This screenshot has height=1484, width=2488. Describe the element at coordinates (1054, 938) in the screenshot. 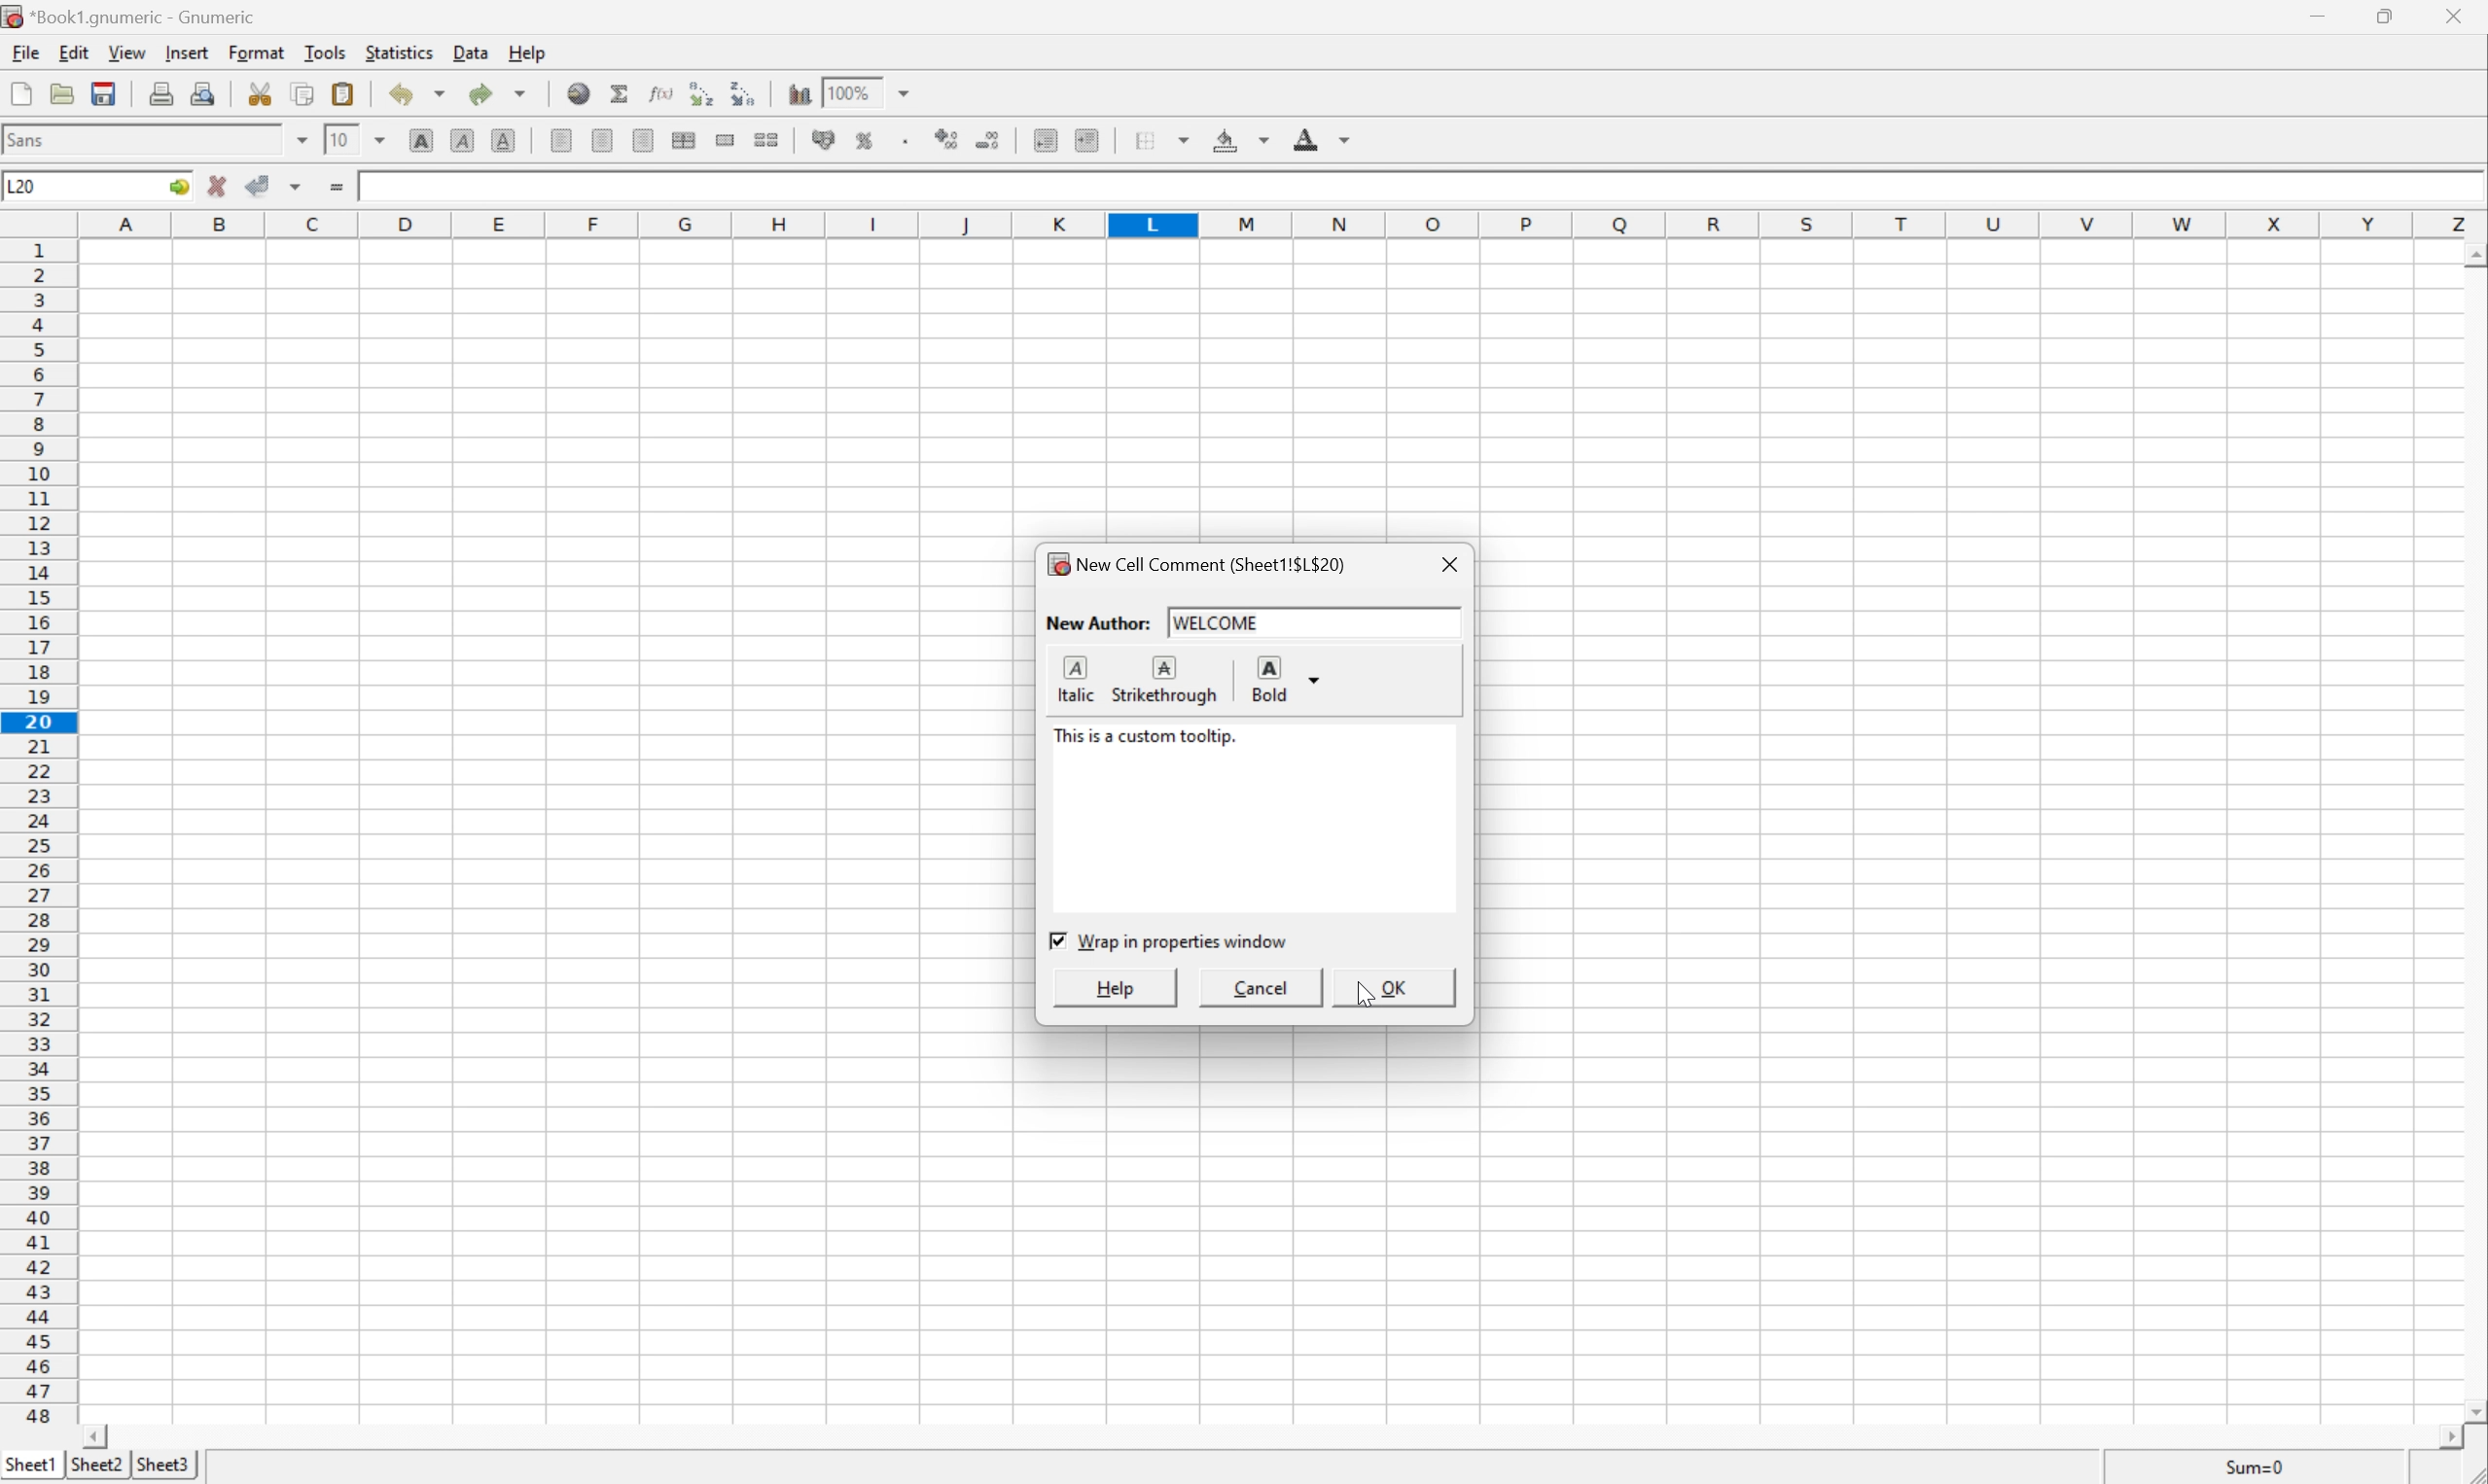

I see `Checkbox` at that location.